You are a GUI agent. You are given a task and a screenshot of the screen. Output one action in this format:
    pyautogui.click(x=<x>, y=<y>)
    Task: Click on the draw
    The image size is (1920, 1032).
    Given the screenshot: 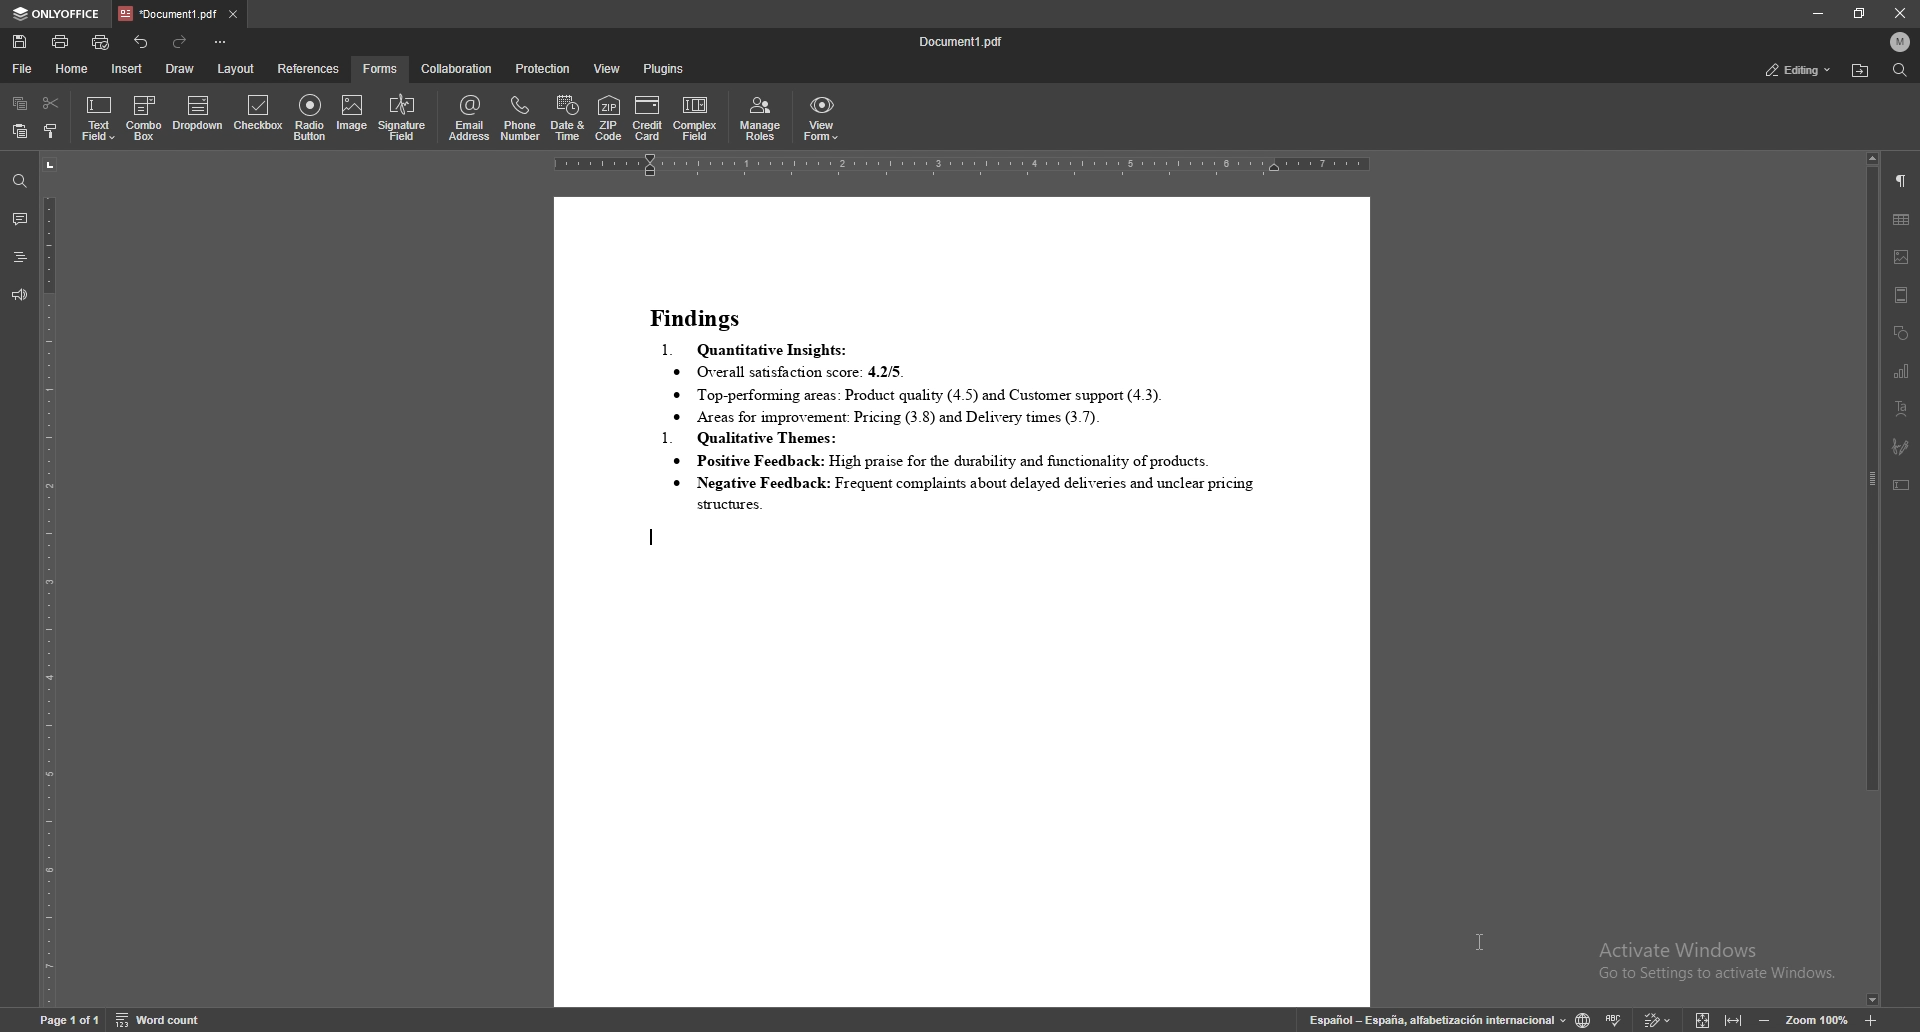 What is the action you would take?
    pyautogui.click(x=179, y=69)
    